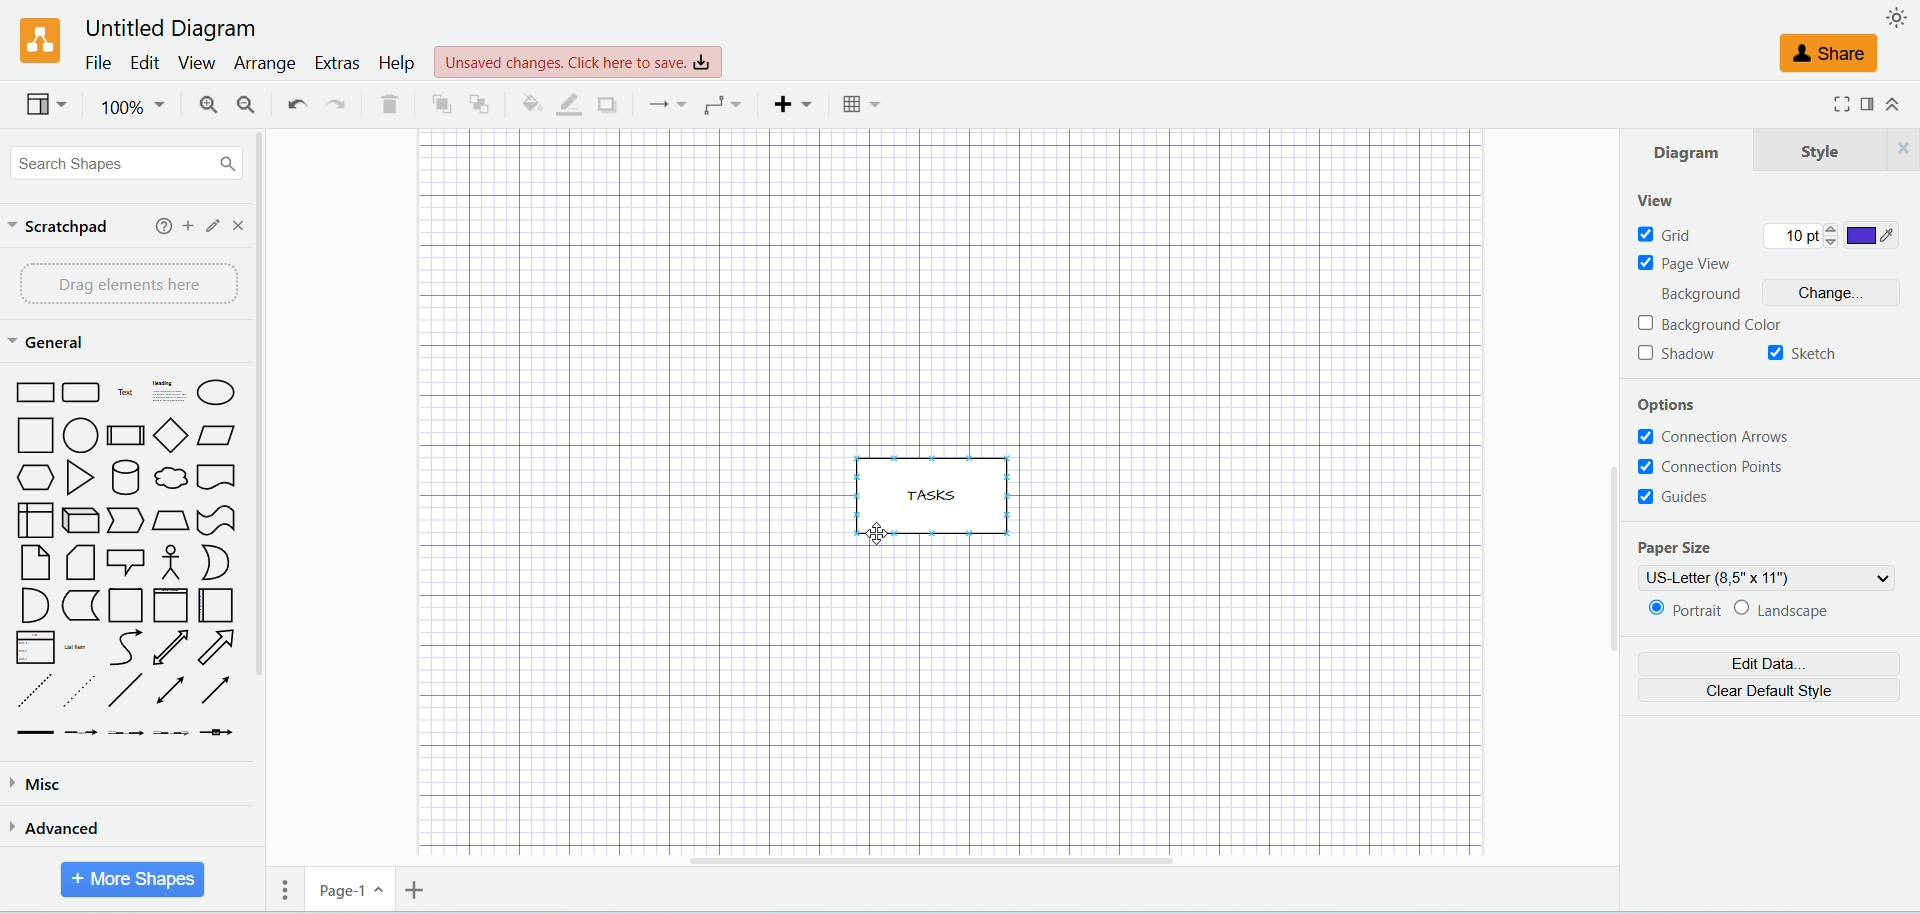 This screenshot has width=1920, height=914. I want to click on connection arrow, so click(1718, 434).